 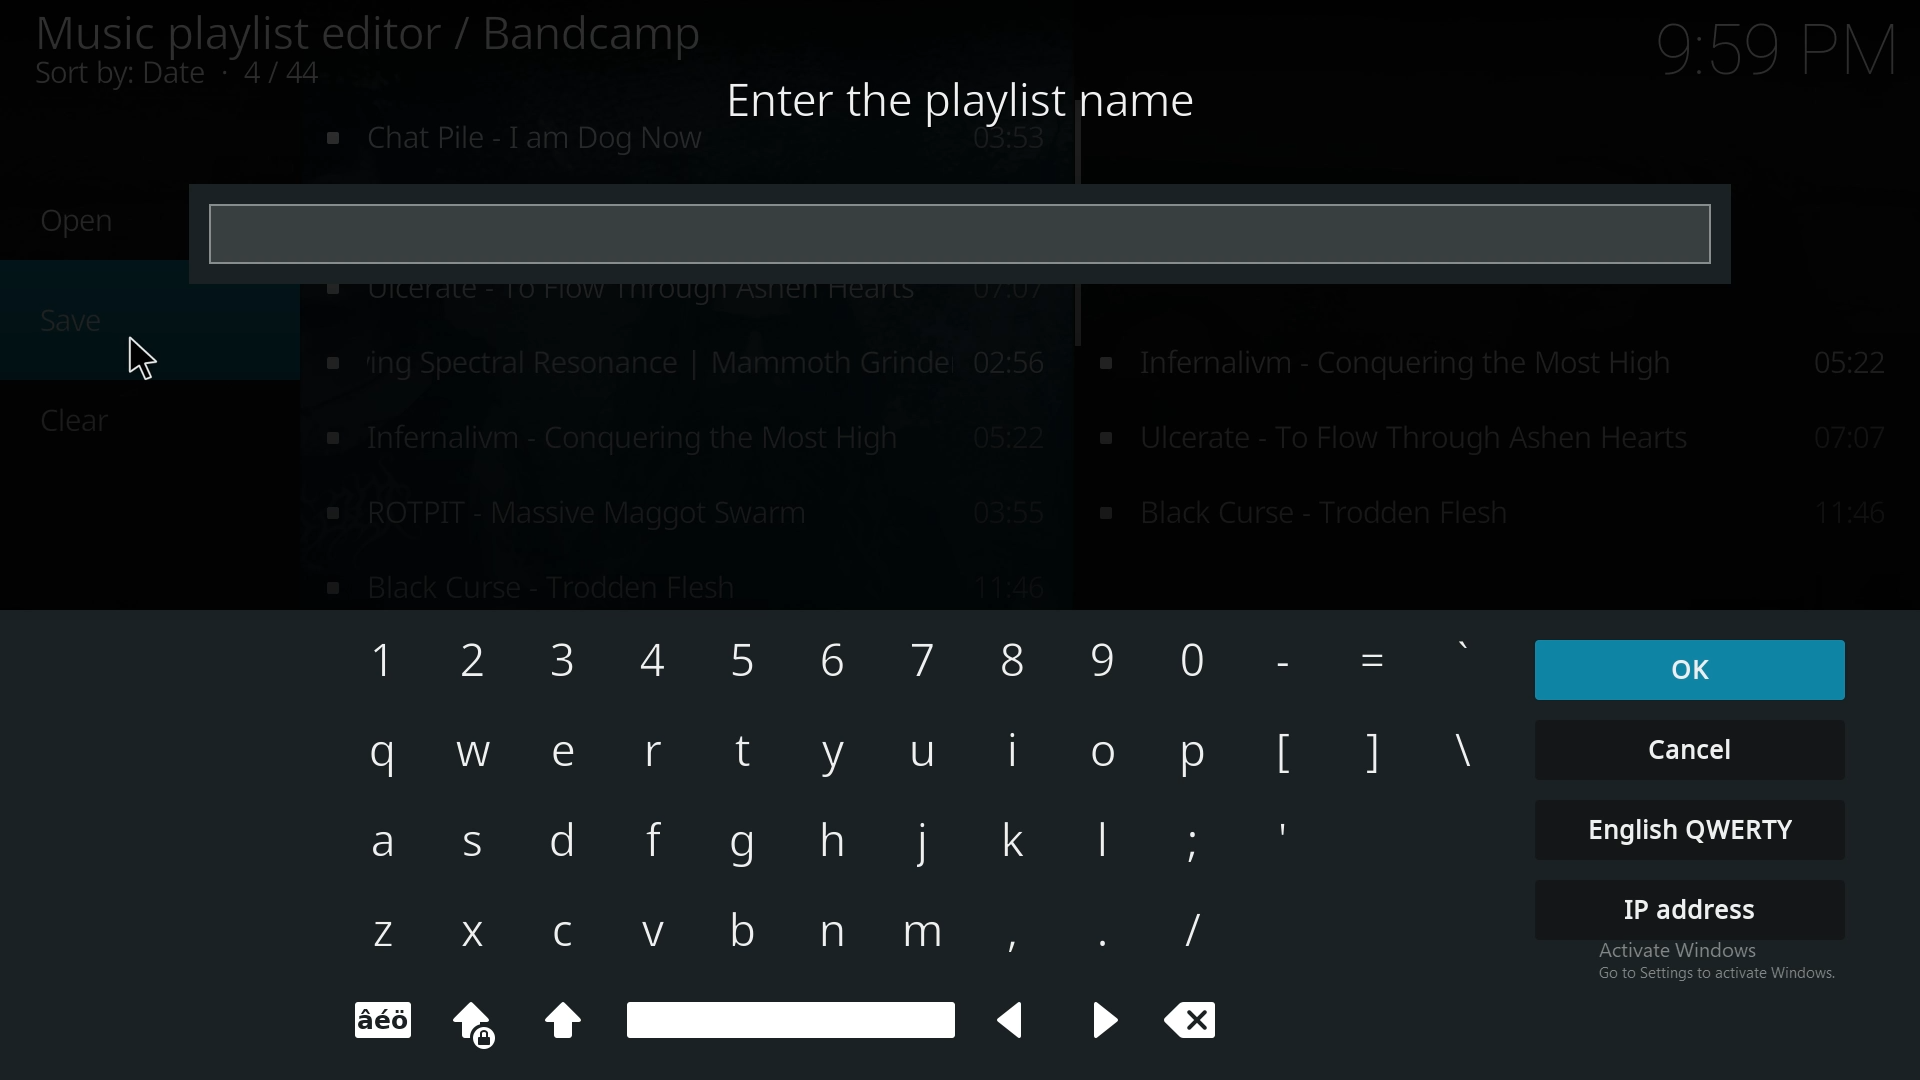 I want to click on keyboard input, so click(x=564, y=664).